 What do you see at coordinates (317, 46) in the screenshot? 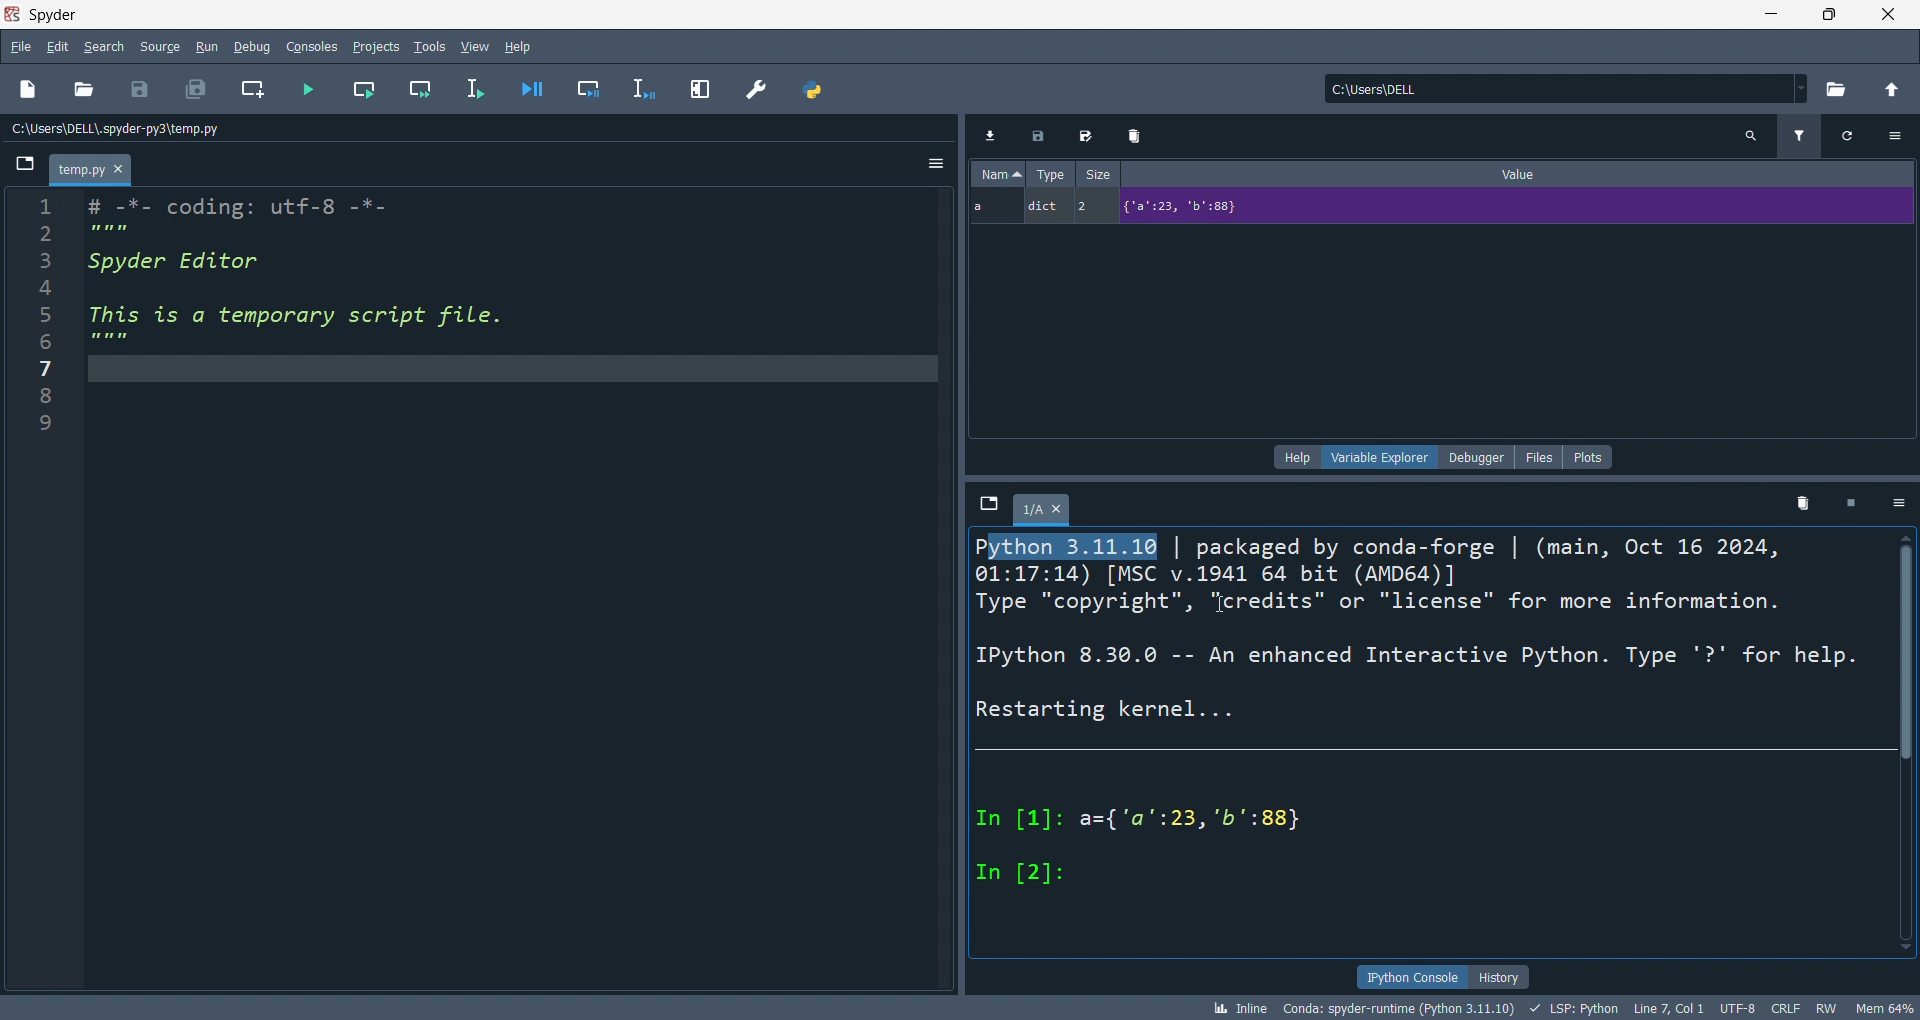
I see `consoles` at bounding box center [317, 46].